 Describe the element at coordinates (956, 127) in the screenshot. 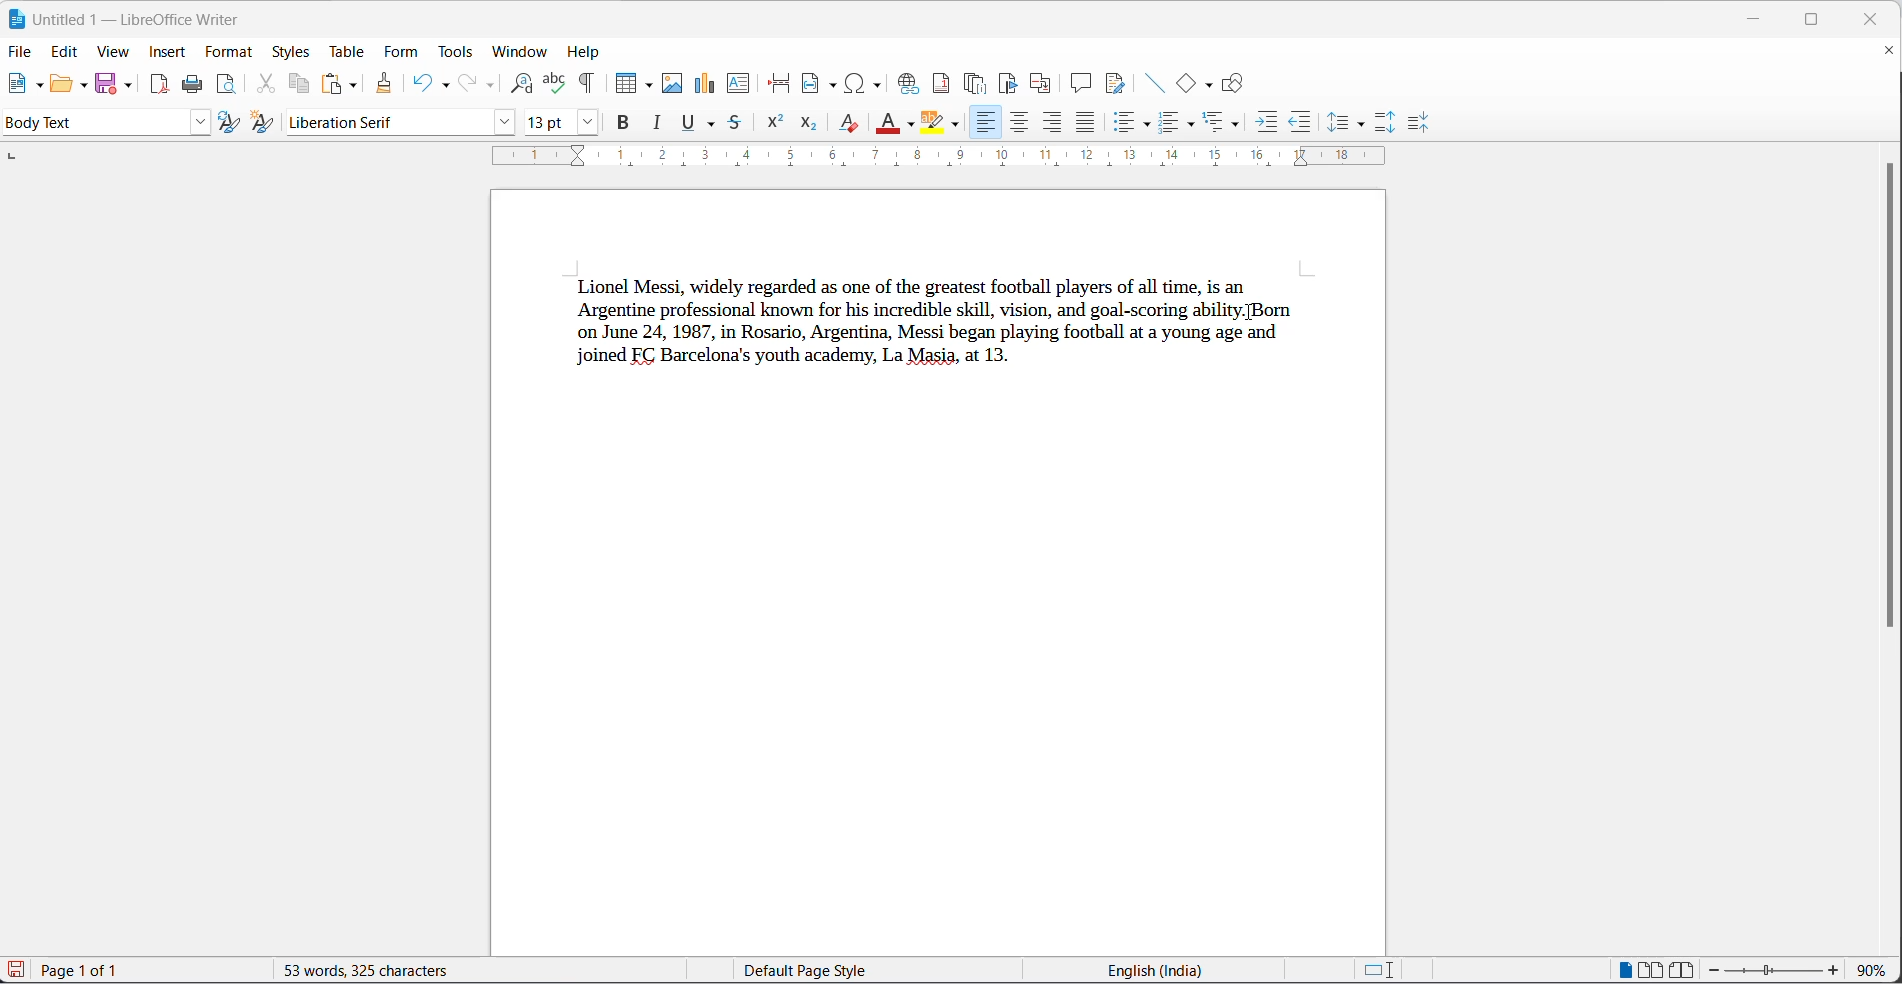

I see `character highlighting` at that location.